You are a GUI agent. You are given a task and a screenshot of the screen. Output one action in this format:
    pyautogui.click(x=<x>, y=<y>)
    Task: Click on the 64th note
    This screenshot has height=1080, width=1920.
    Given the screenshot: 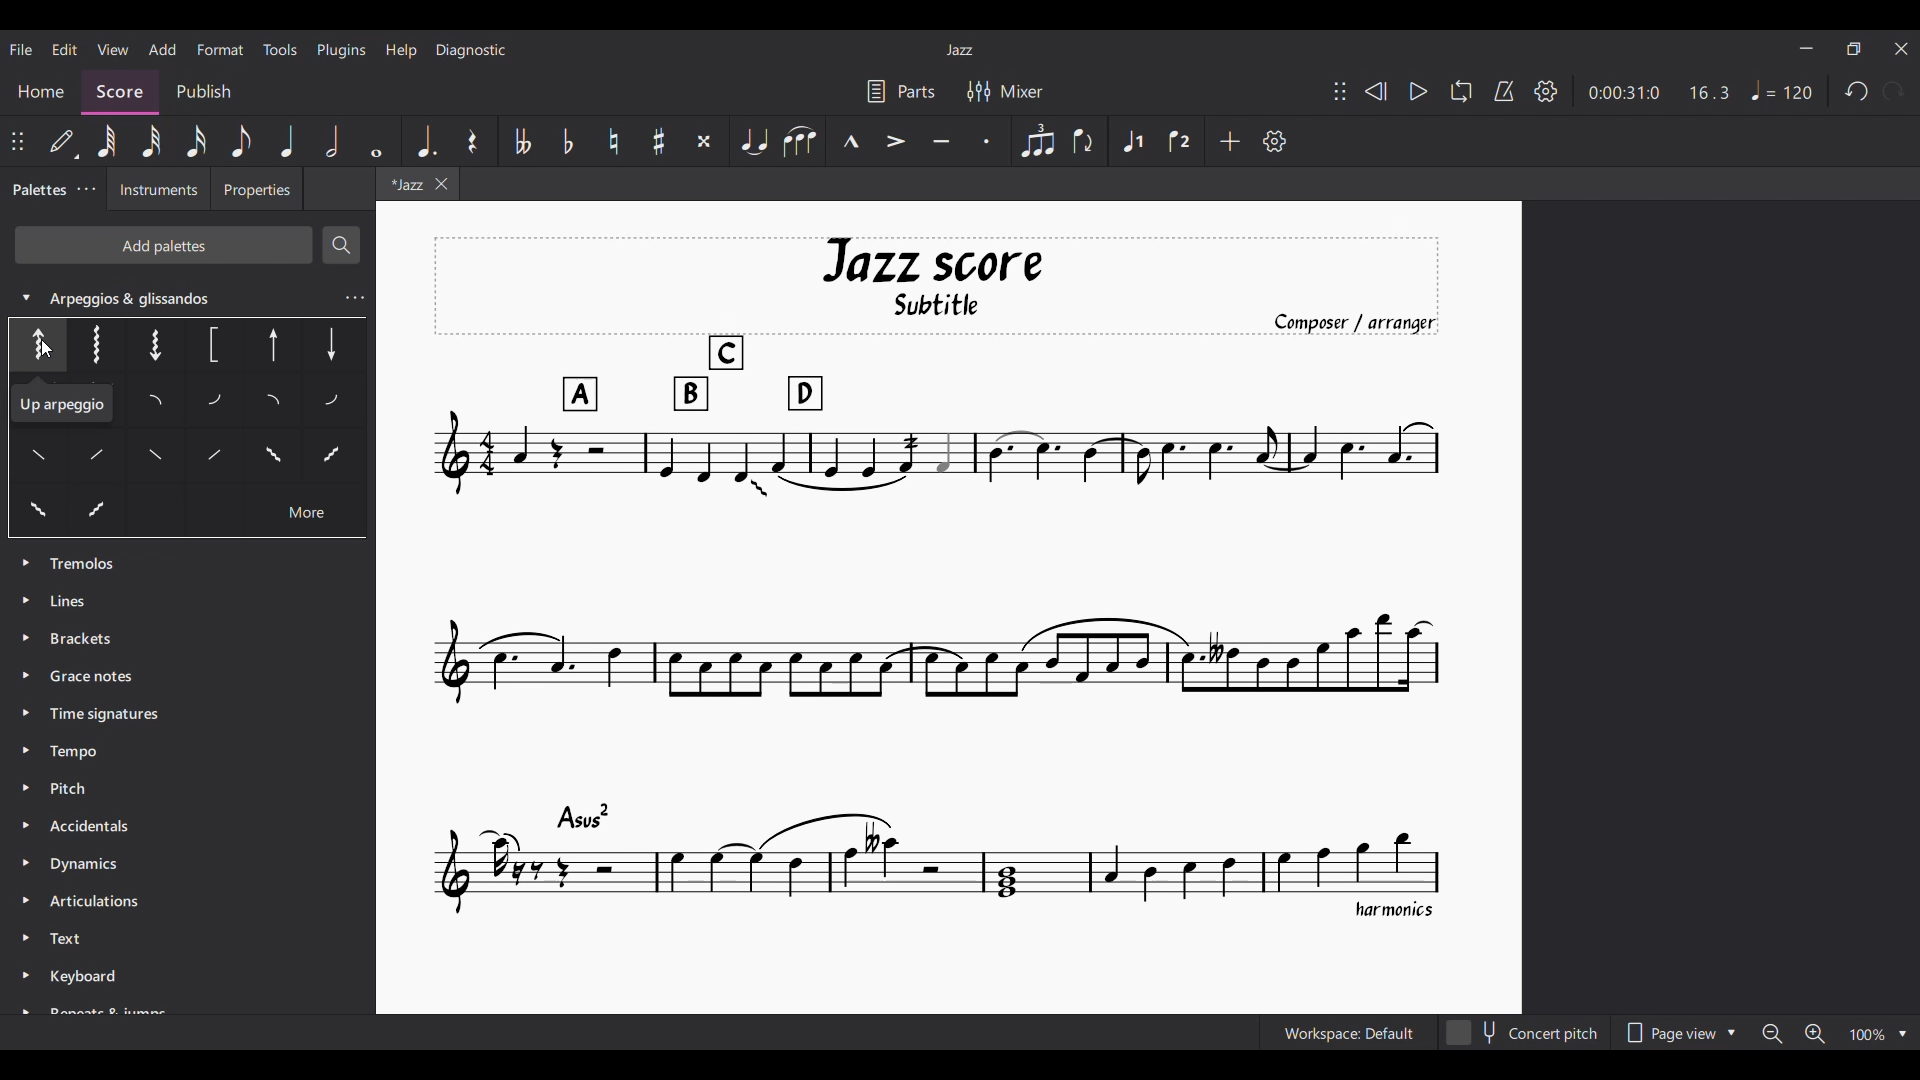 What is the action you would take?
    pyautogui.click(x=107, y=141)
    